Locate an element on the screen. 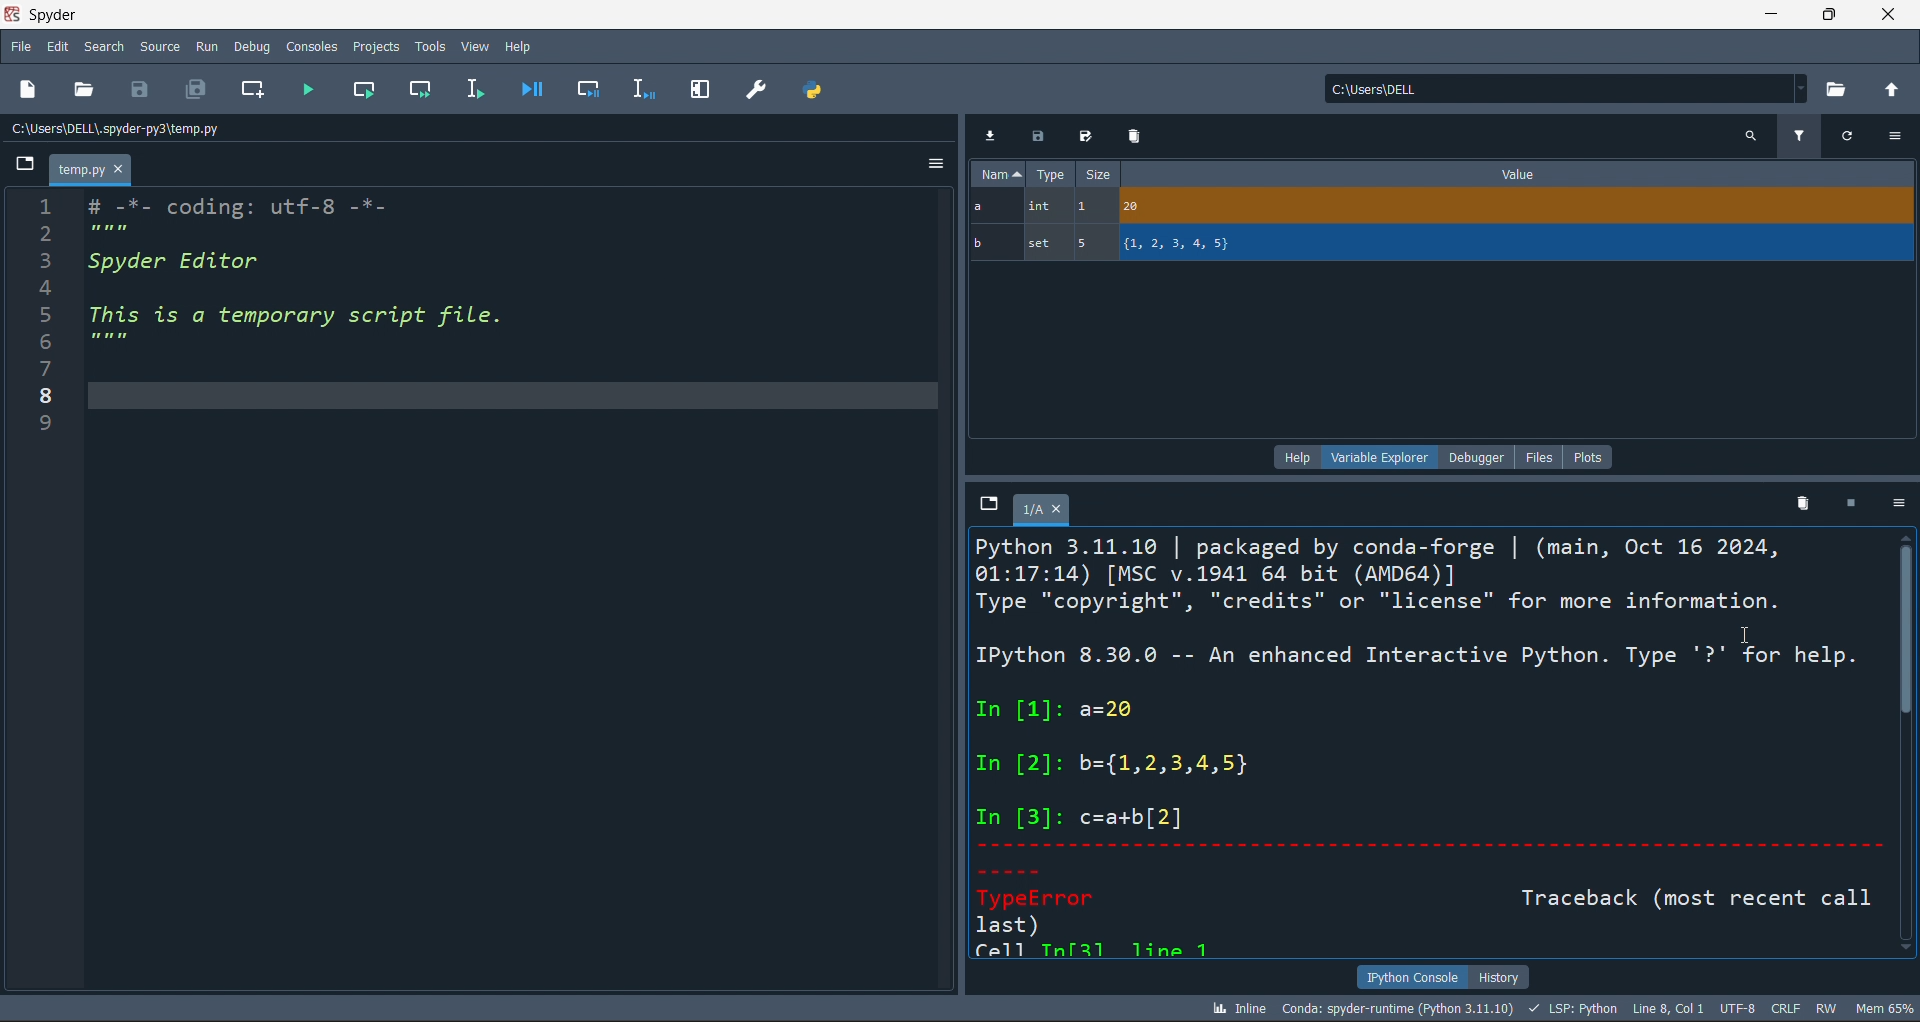  debuf is located at coordinates (252, 45).